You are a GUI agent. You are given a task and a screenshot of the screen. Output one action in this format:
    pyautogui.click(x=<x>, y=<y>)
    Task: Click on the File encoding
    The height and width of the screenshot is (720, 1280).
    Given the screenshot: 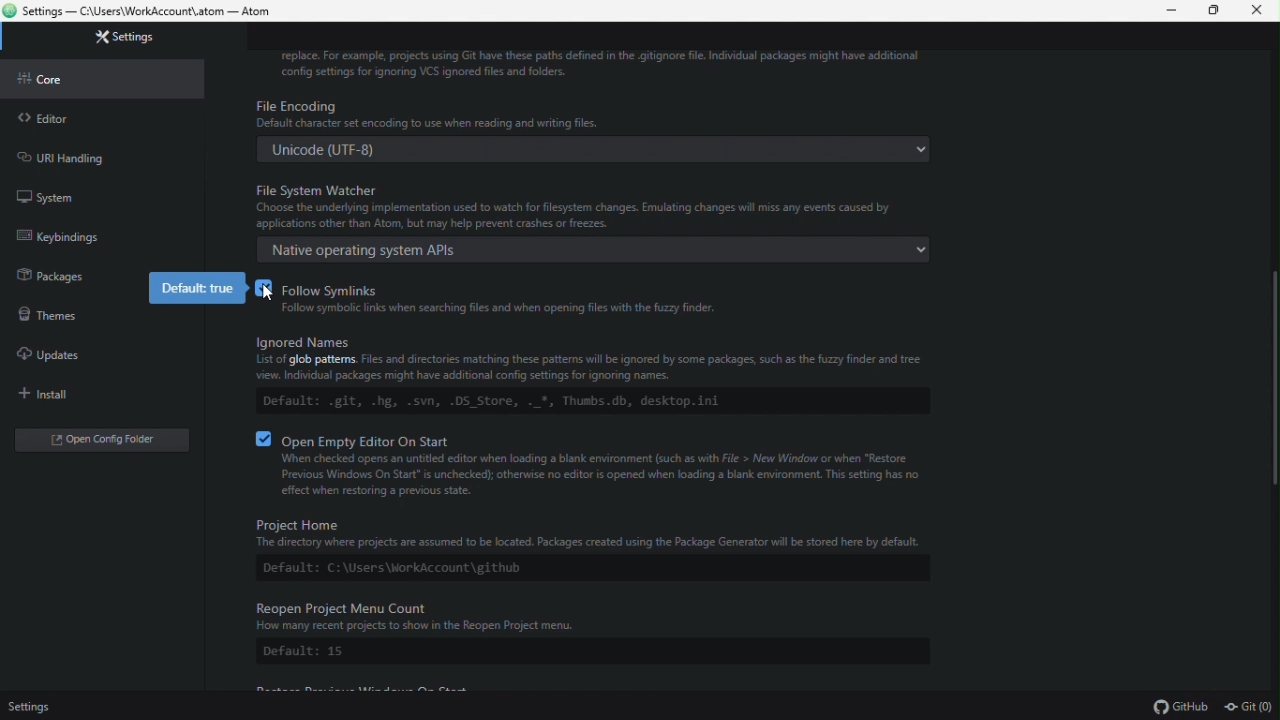 What is the action you would take?
    pyautogui.click(x=598, y=114)
    